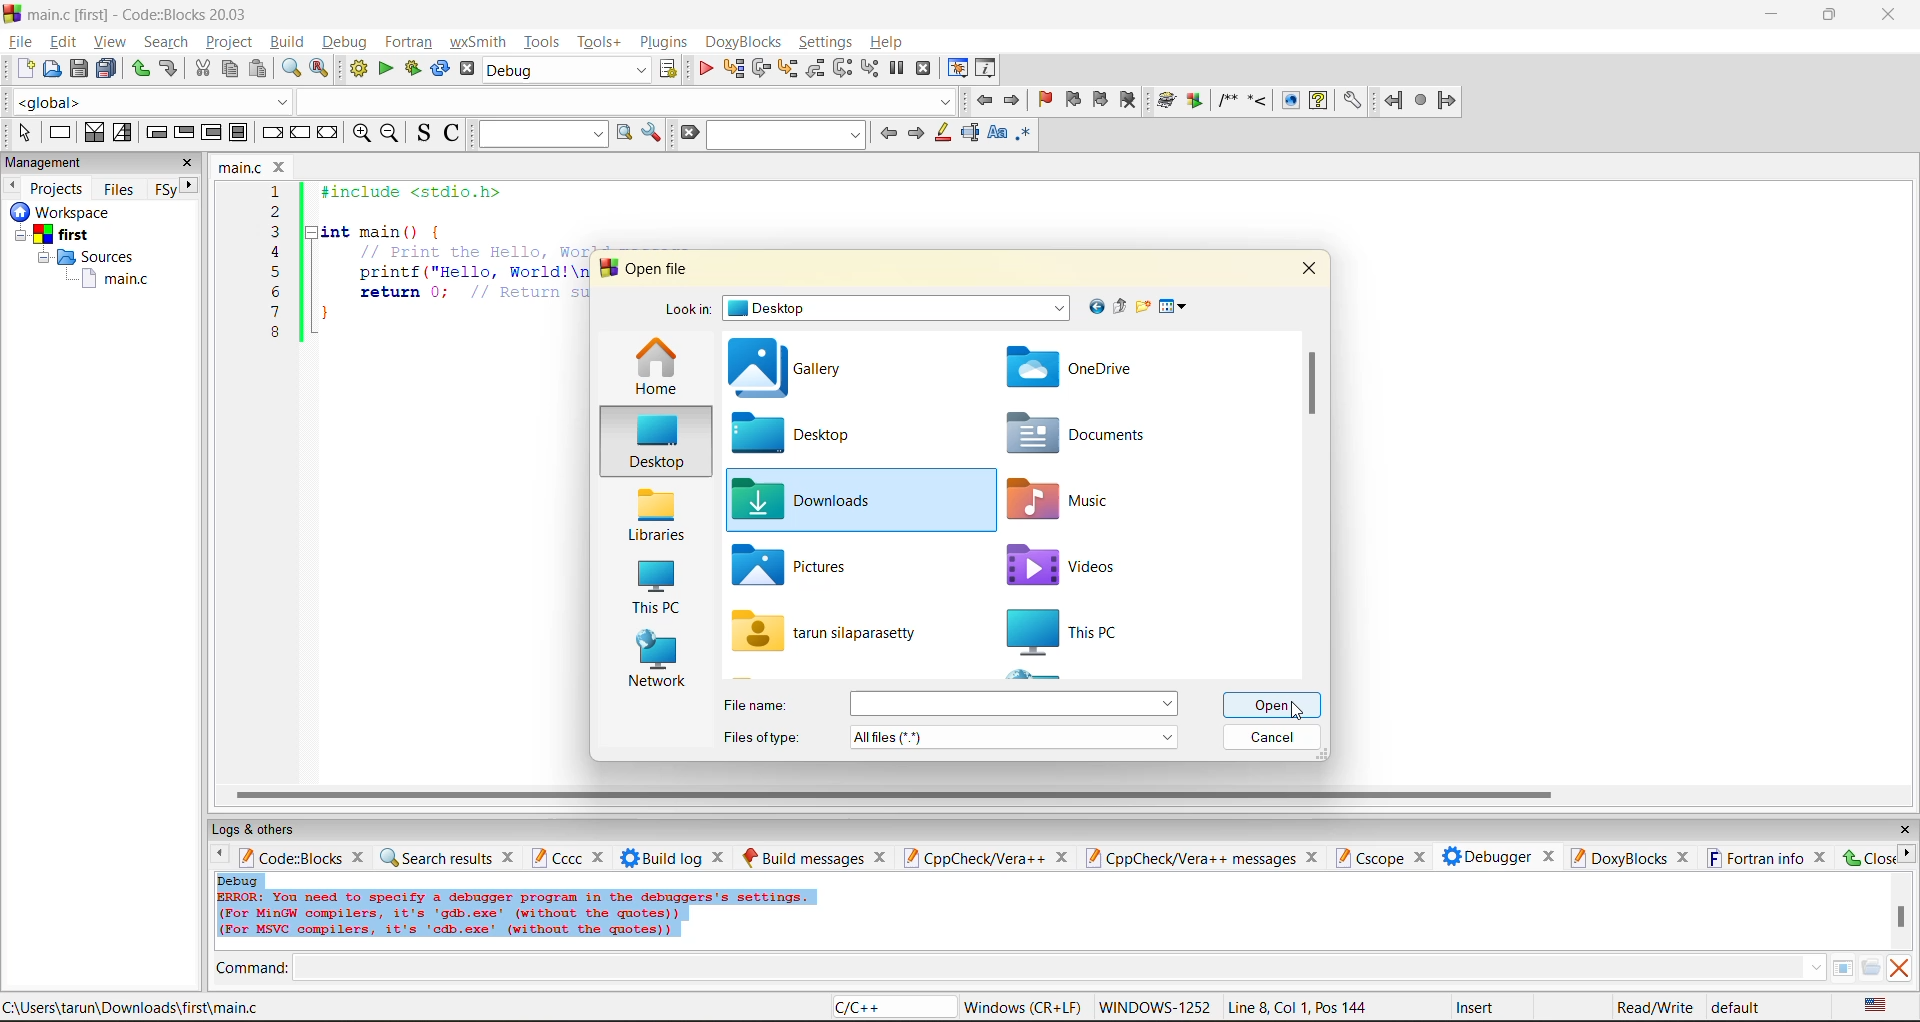 The width and height of the screenshot is (1920, 1022). What do you see at coordinates (1273, 739) in the screenshot?
I see `cancel` at bounding box center [1273, 739].